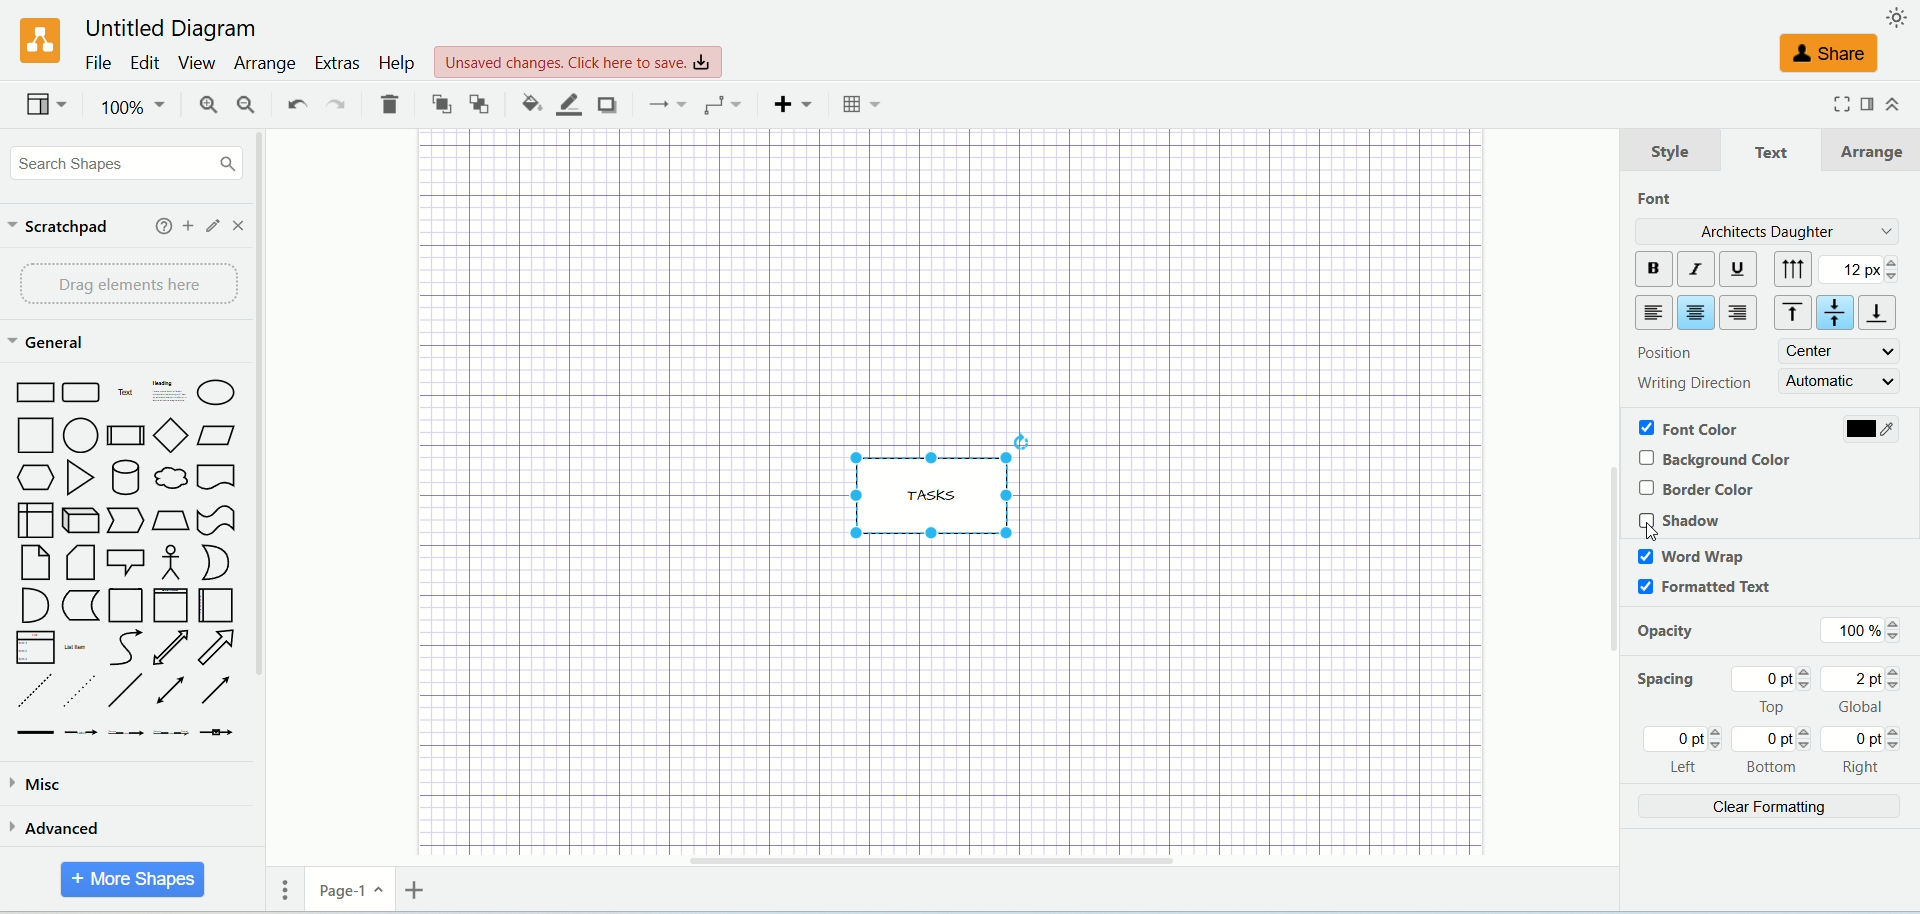 The height and width of the screenshot is (914, 1920). What do you see at coordinates (1687, 751) in the screenshot?
I see `left` at bounding box center [1687, 751].